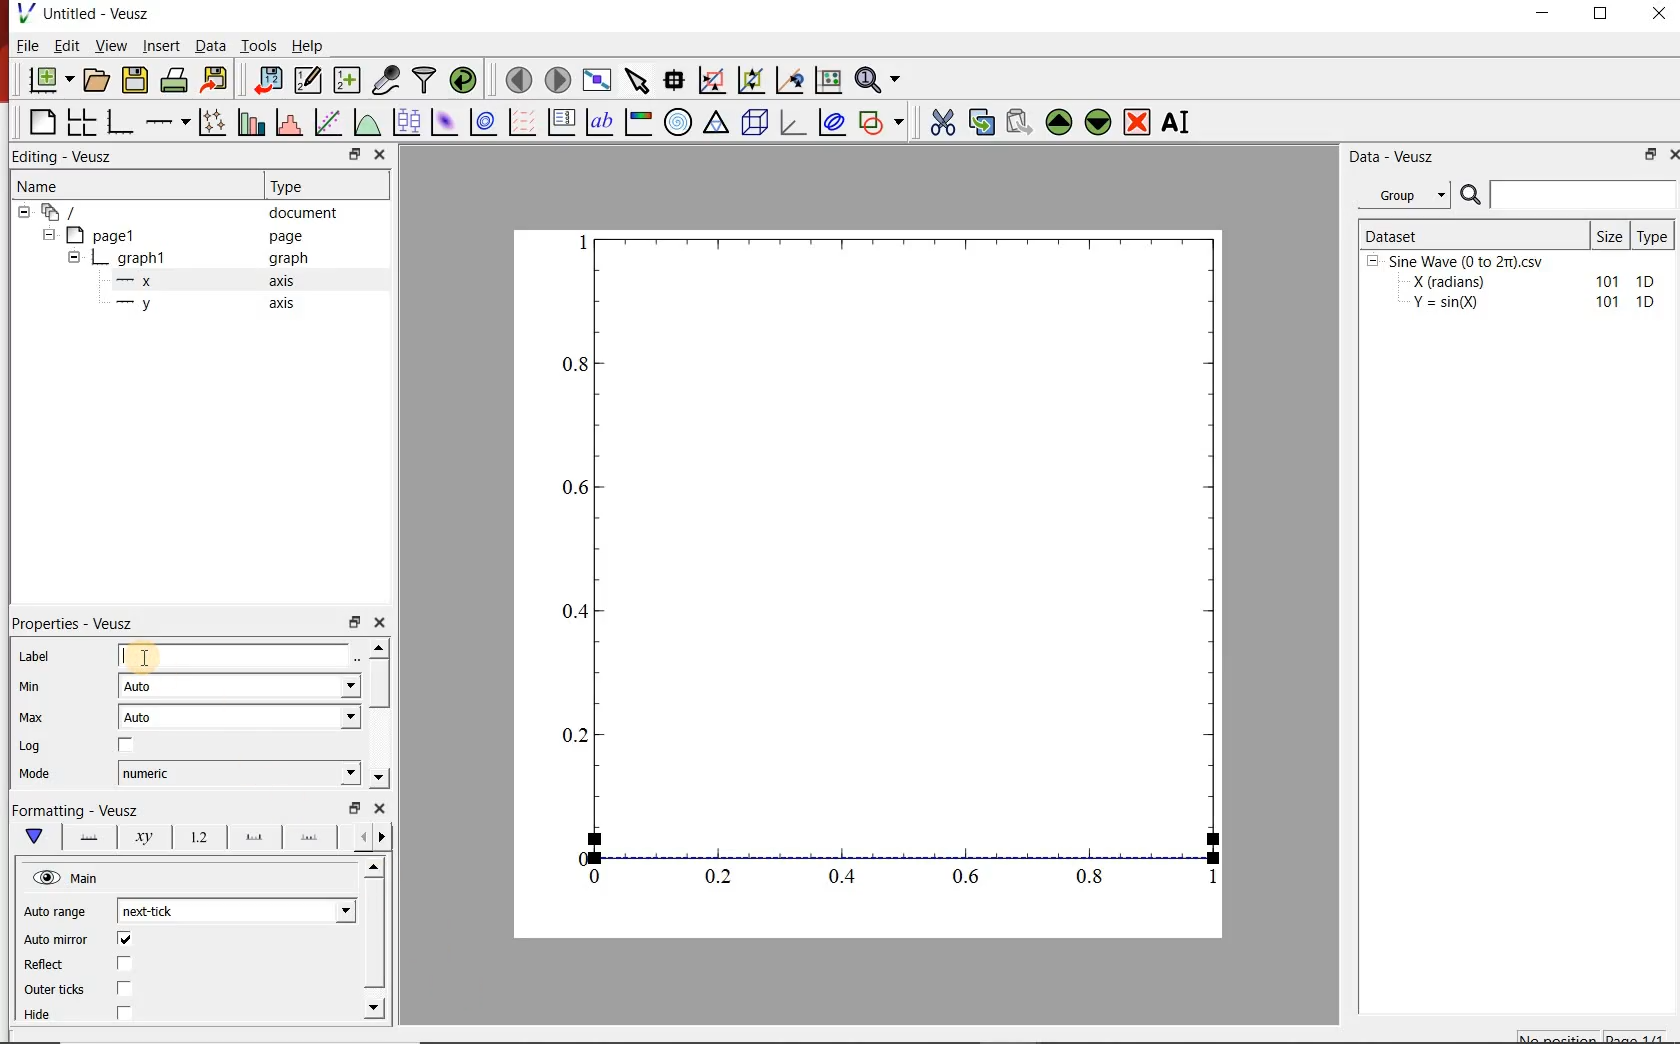 This screenshot has width=1680, height=1044. I want to click on move down, so click(1099, 124).